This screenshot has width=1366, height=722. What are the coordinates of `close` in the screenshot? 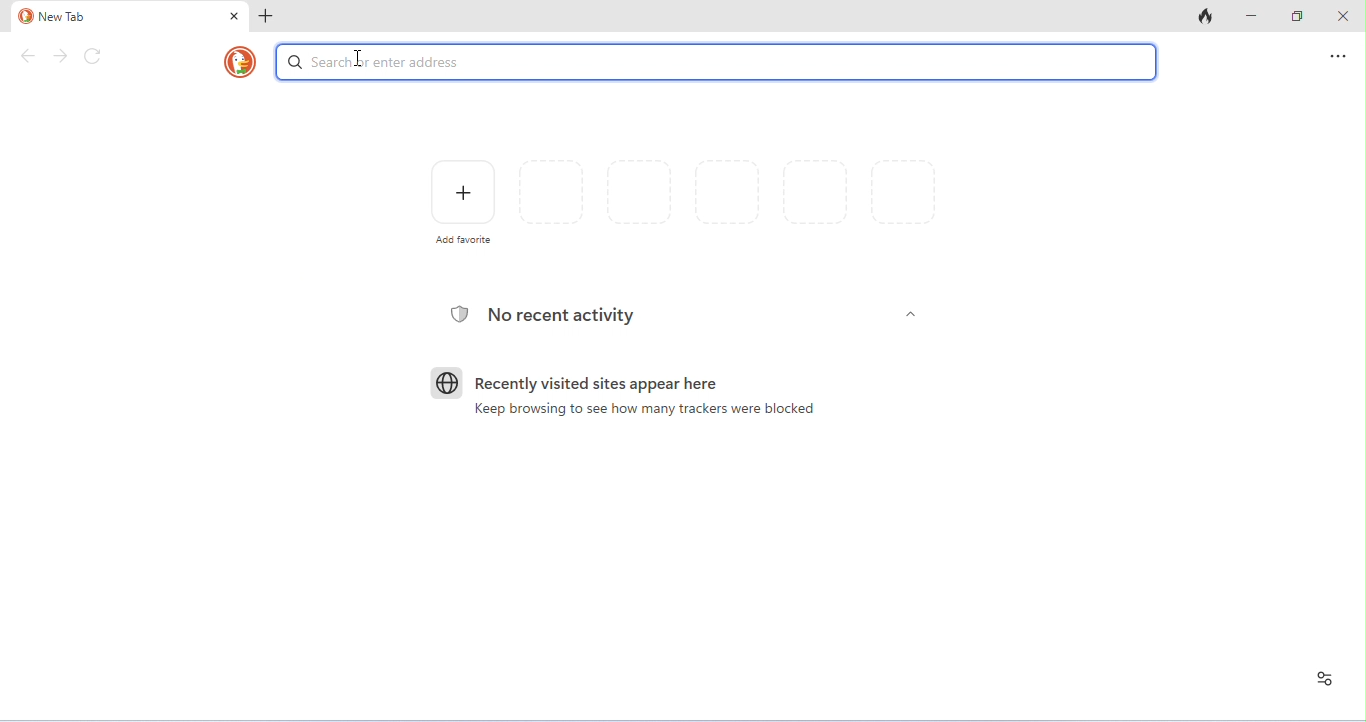 It's located at (1340, 16).